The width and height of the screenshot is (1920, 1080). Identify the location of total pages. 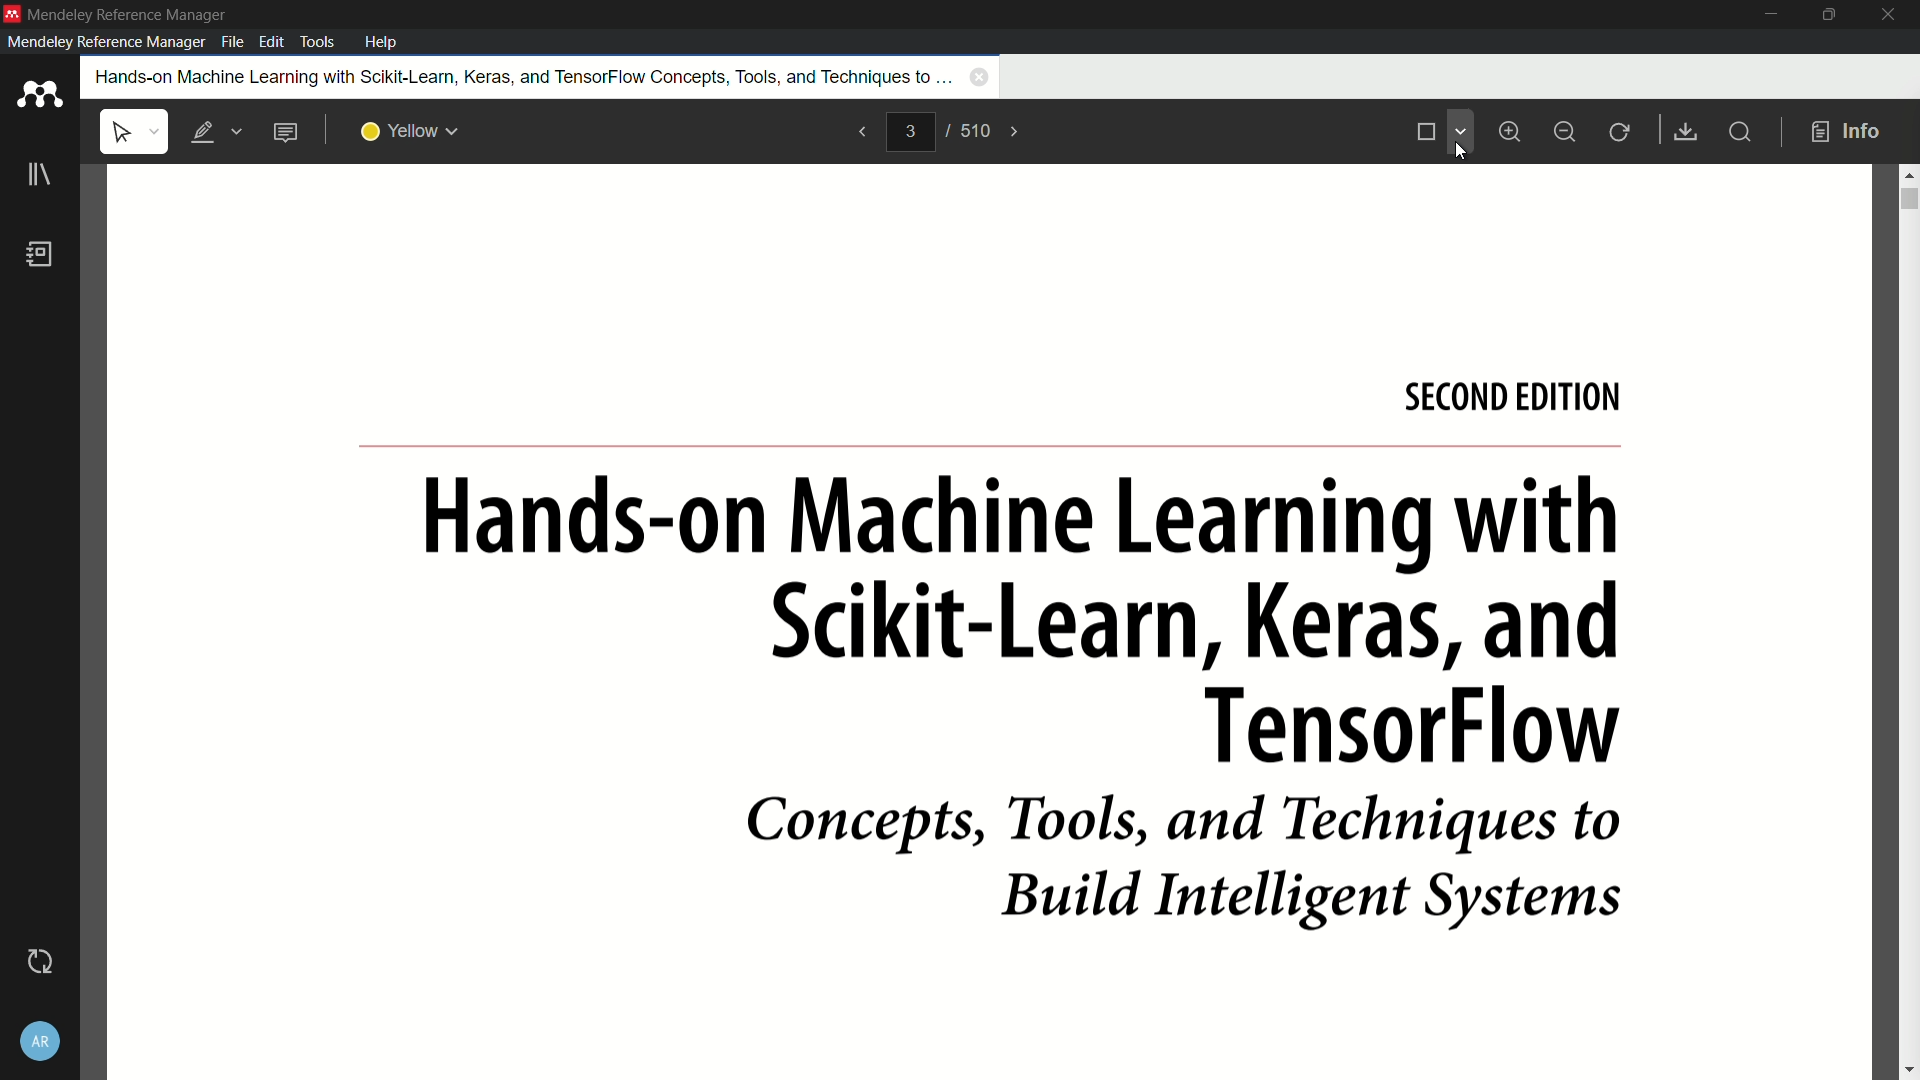
(976, 132).